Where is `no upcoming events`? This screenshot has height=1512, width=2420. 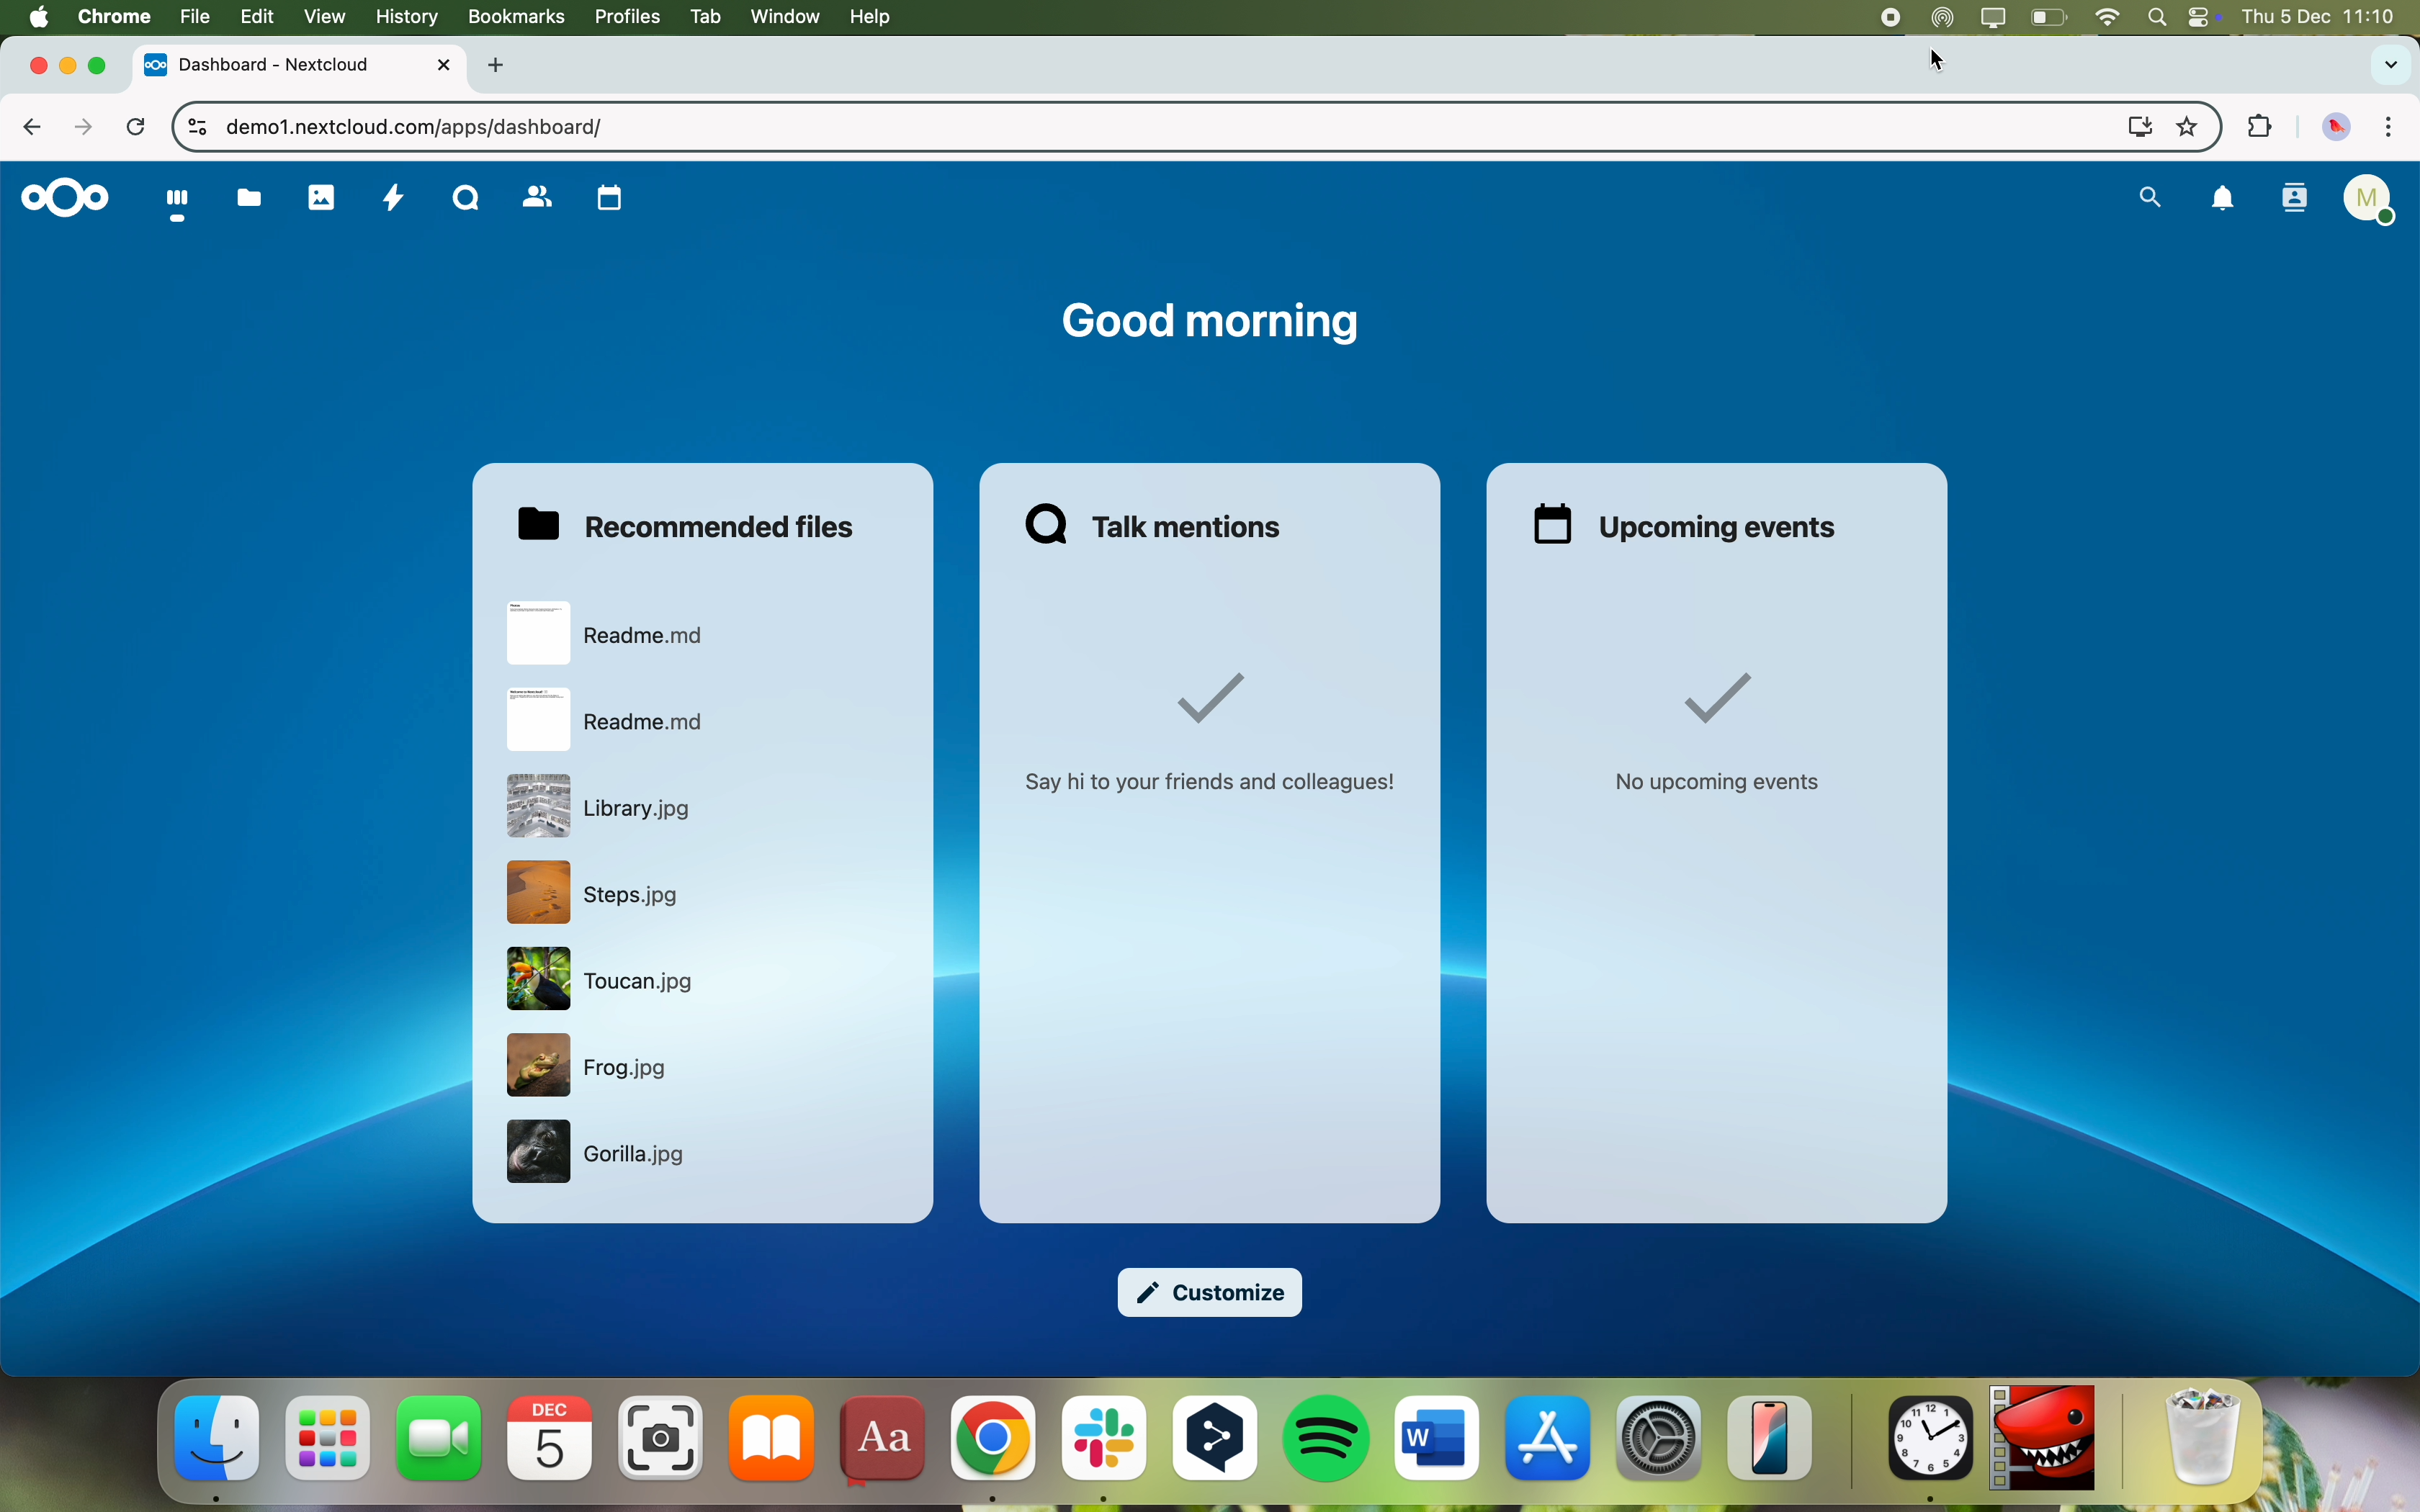
no upcoming events is located at coordinates (1718, 737).